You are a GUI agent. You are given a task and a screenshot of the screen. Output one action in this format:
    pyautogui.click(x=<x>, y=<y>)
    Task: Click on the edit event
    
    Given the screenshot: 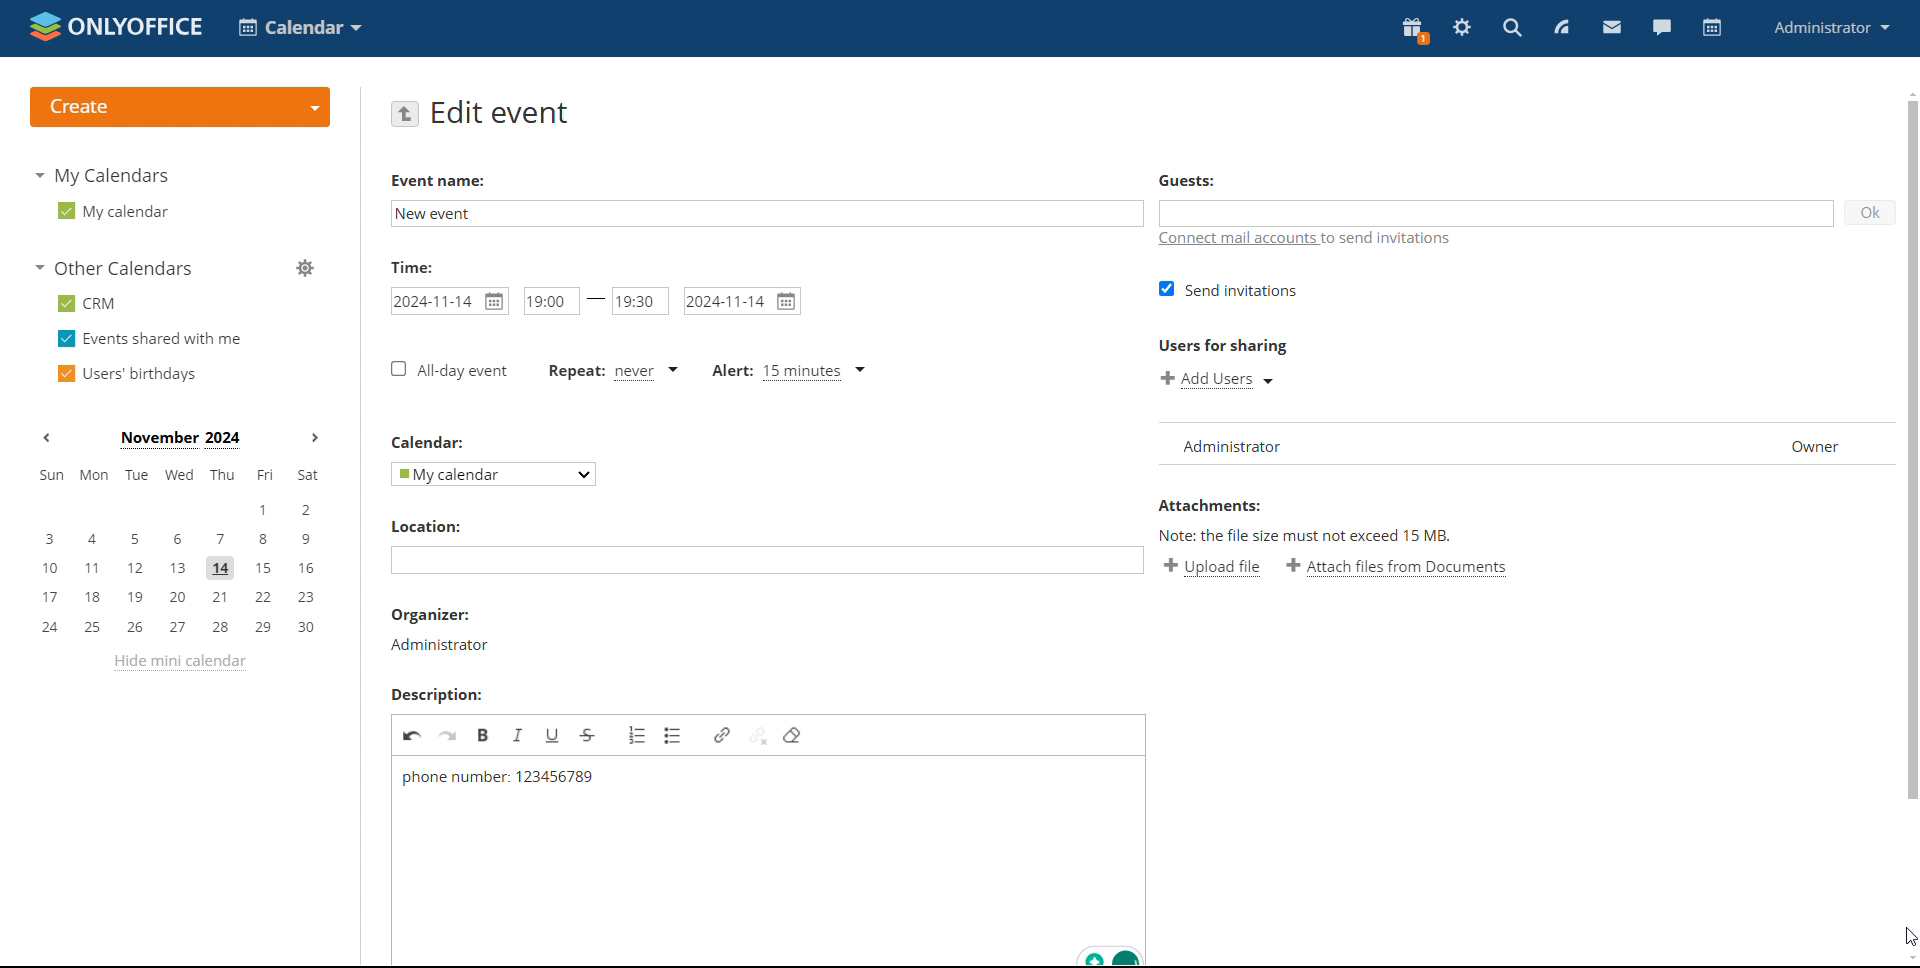 What is the action you would take?
    pyautogui.click(x=502, y=114)
    